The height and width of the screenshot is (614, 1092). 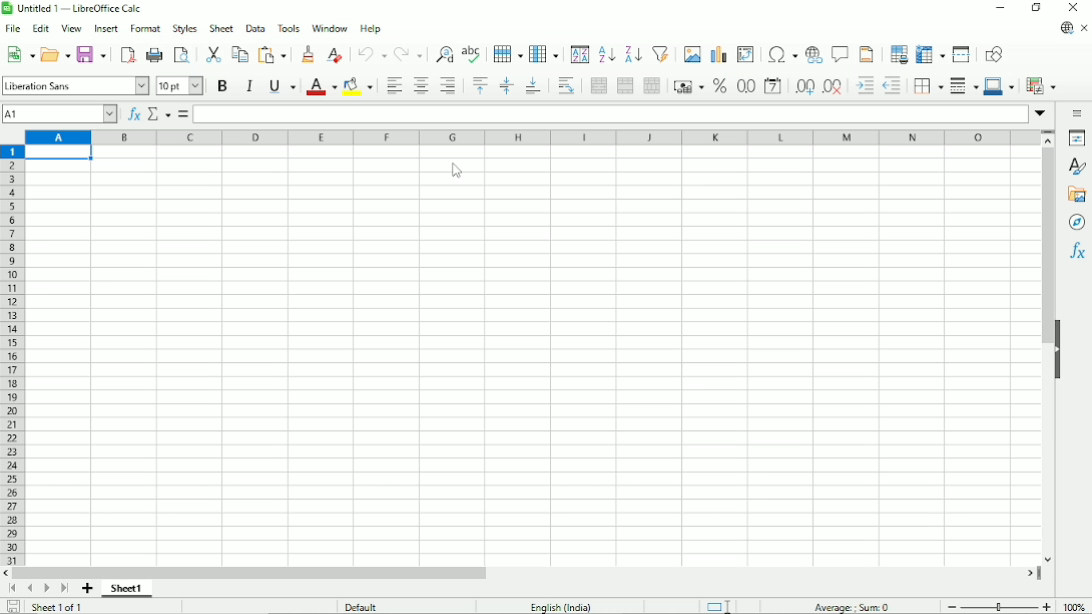 I want to click on Column, so click(x=545, y=53).